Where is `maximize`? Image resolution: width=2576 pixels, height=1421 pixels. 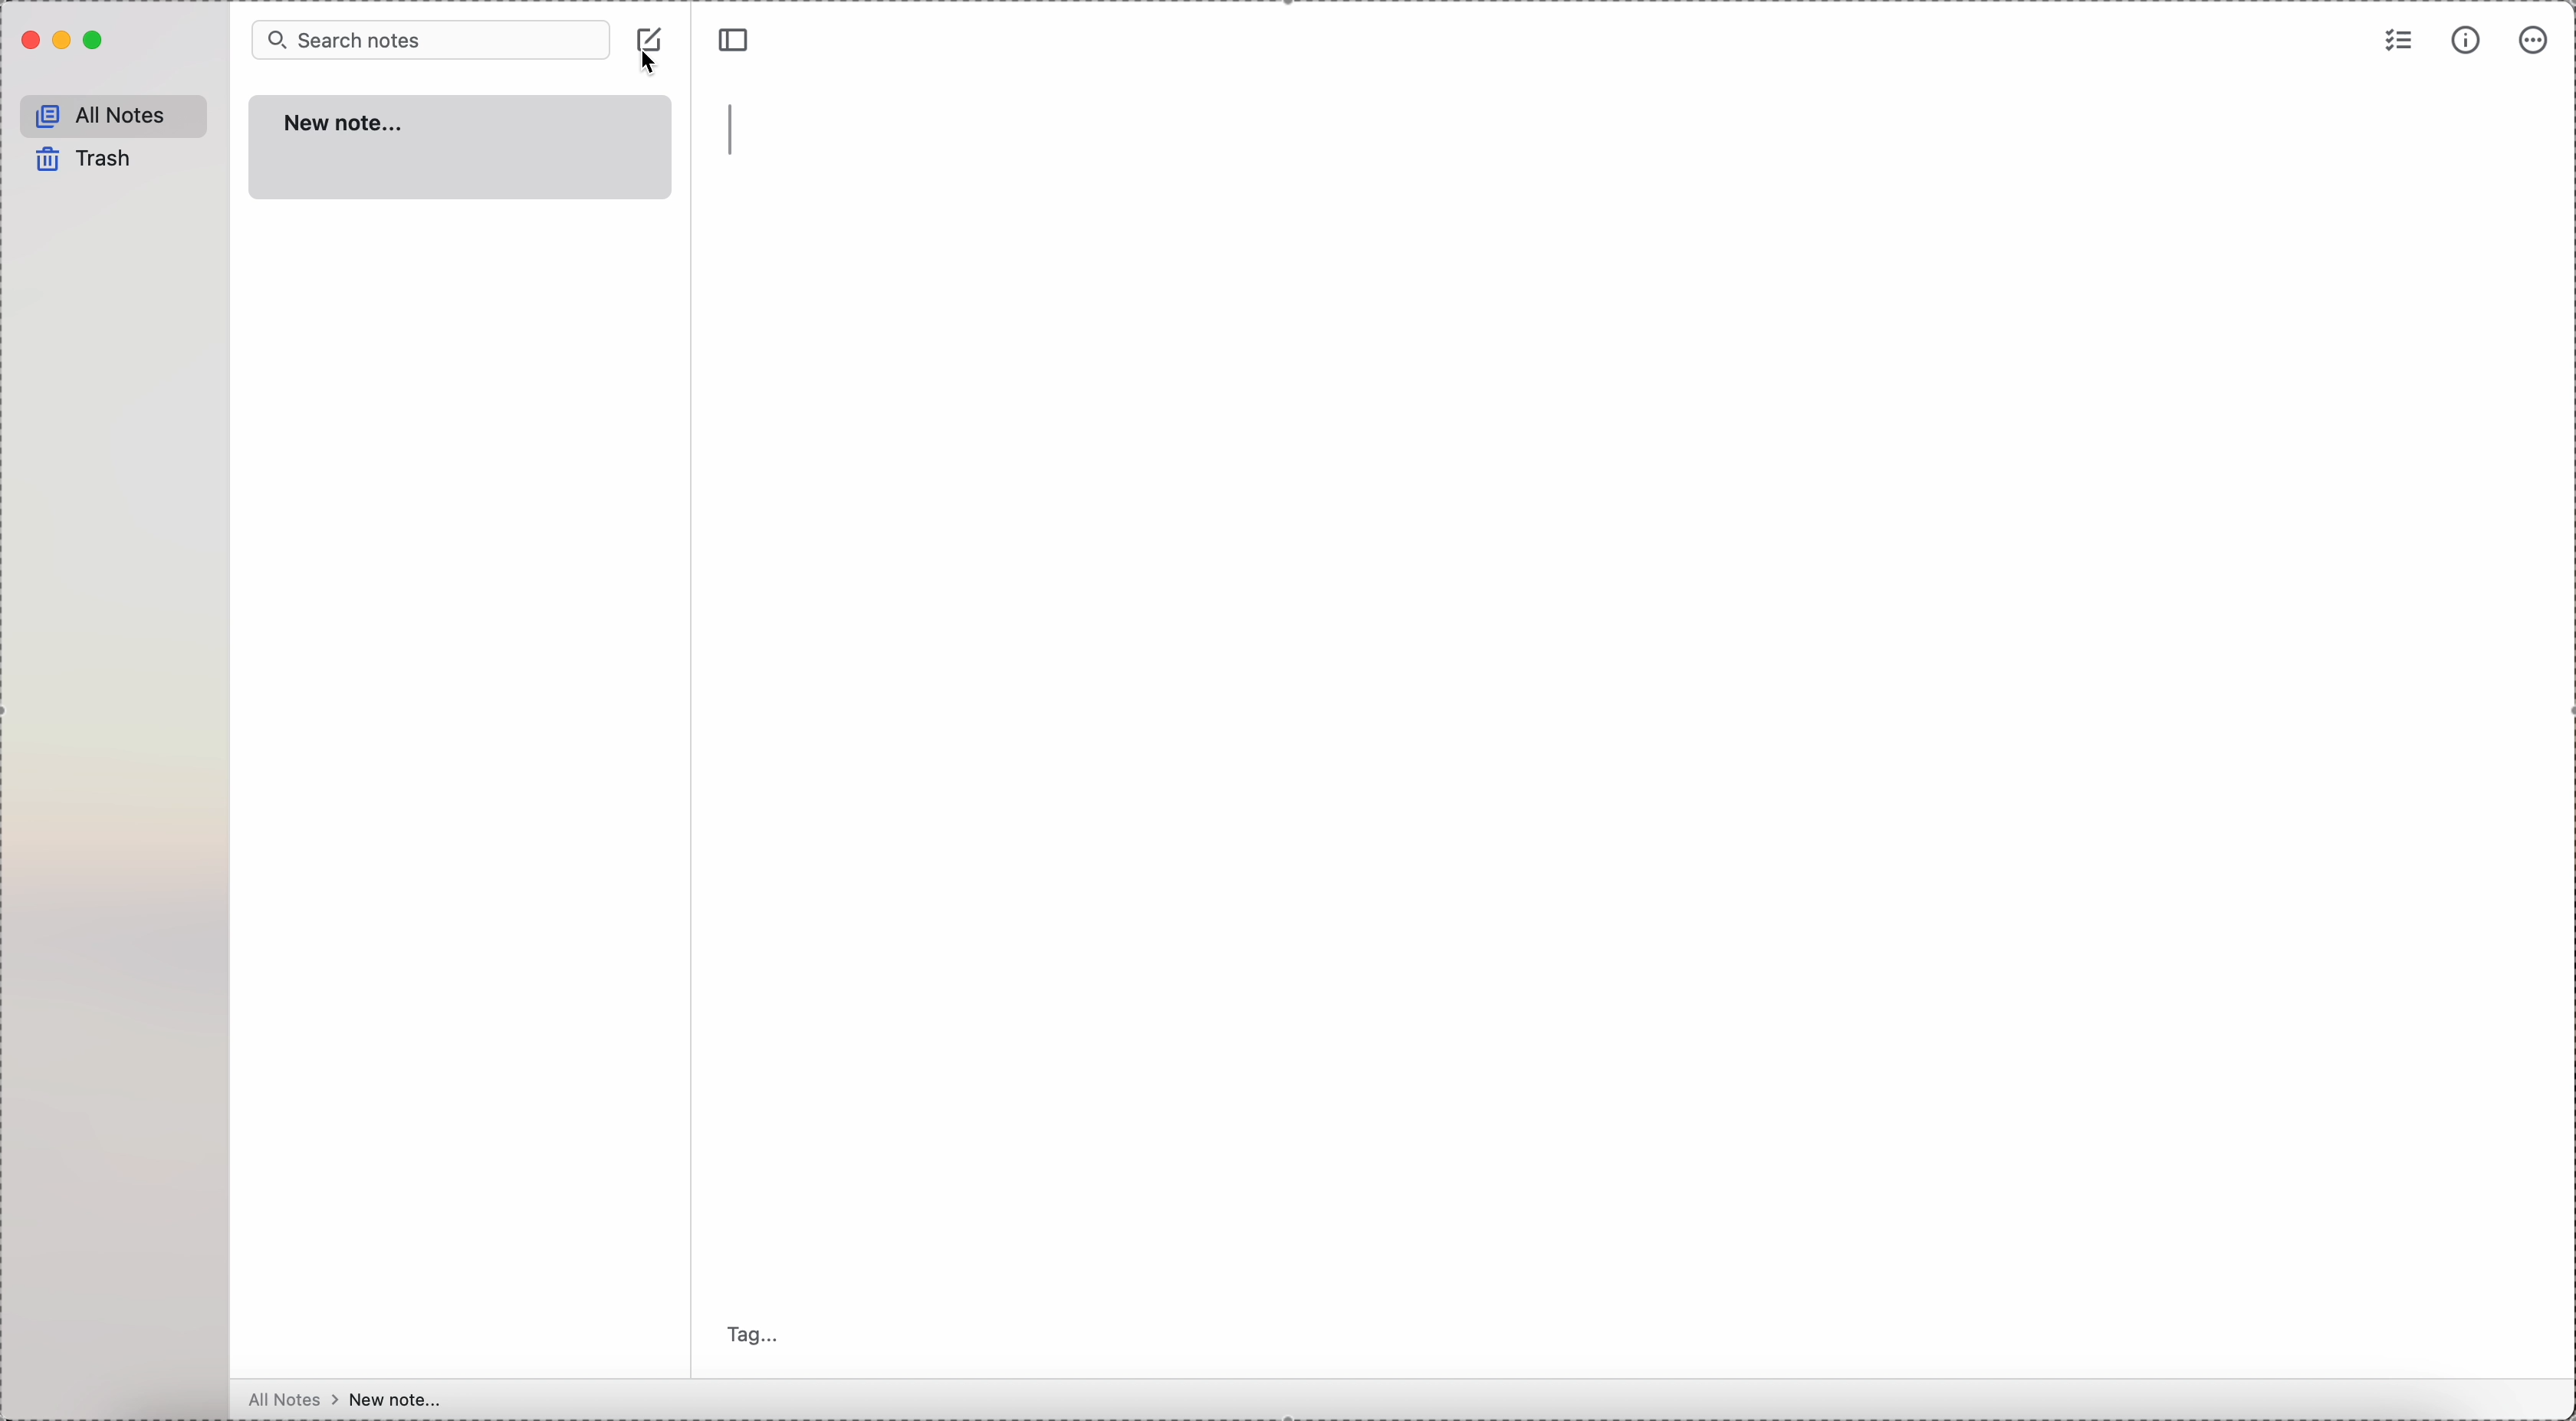 maximize is located at coordinates (95, 42).